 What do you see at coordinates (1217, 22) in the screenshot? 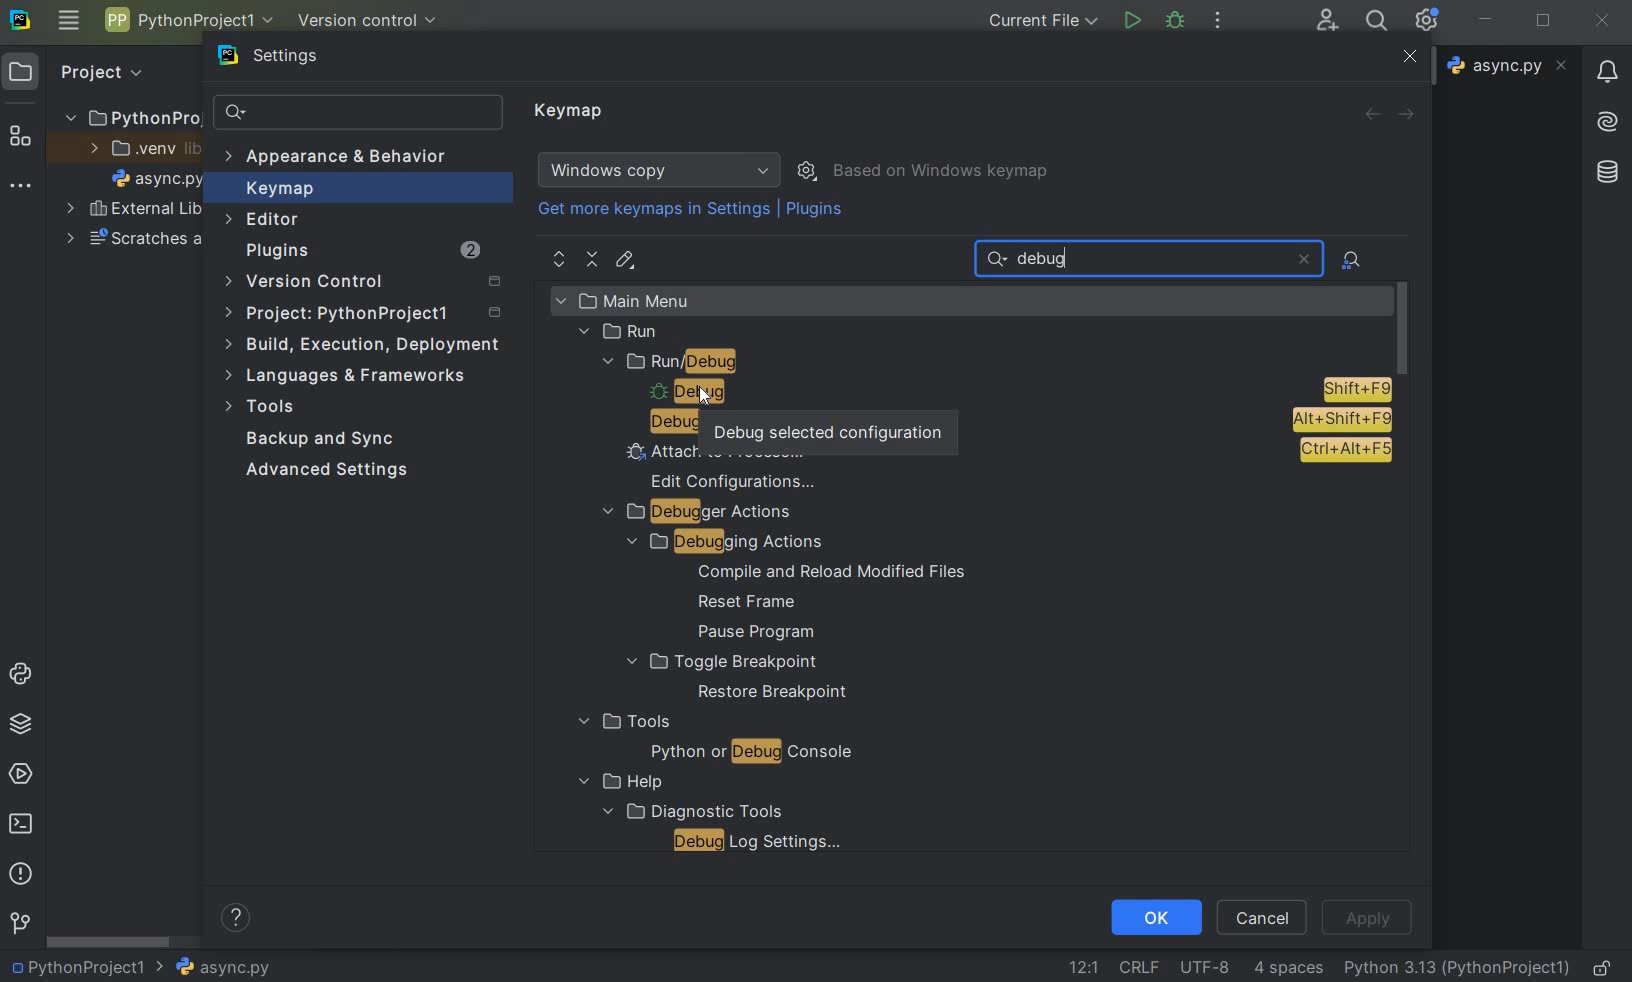
I see `more actions` at bounding box center [1217, 22].